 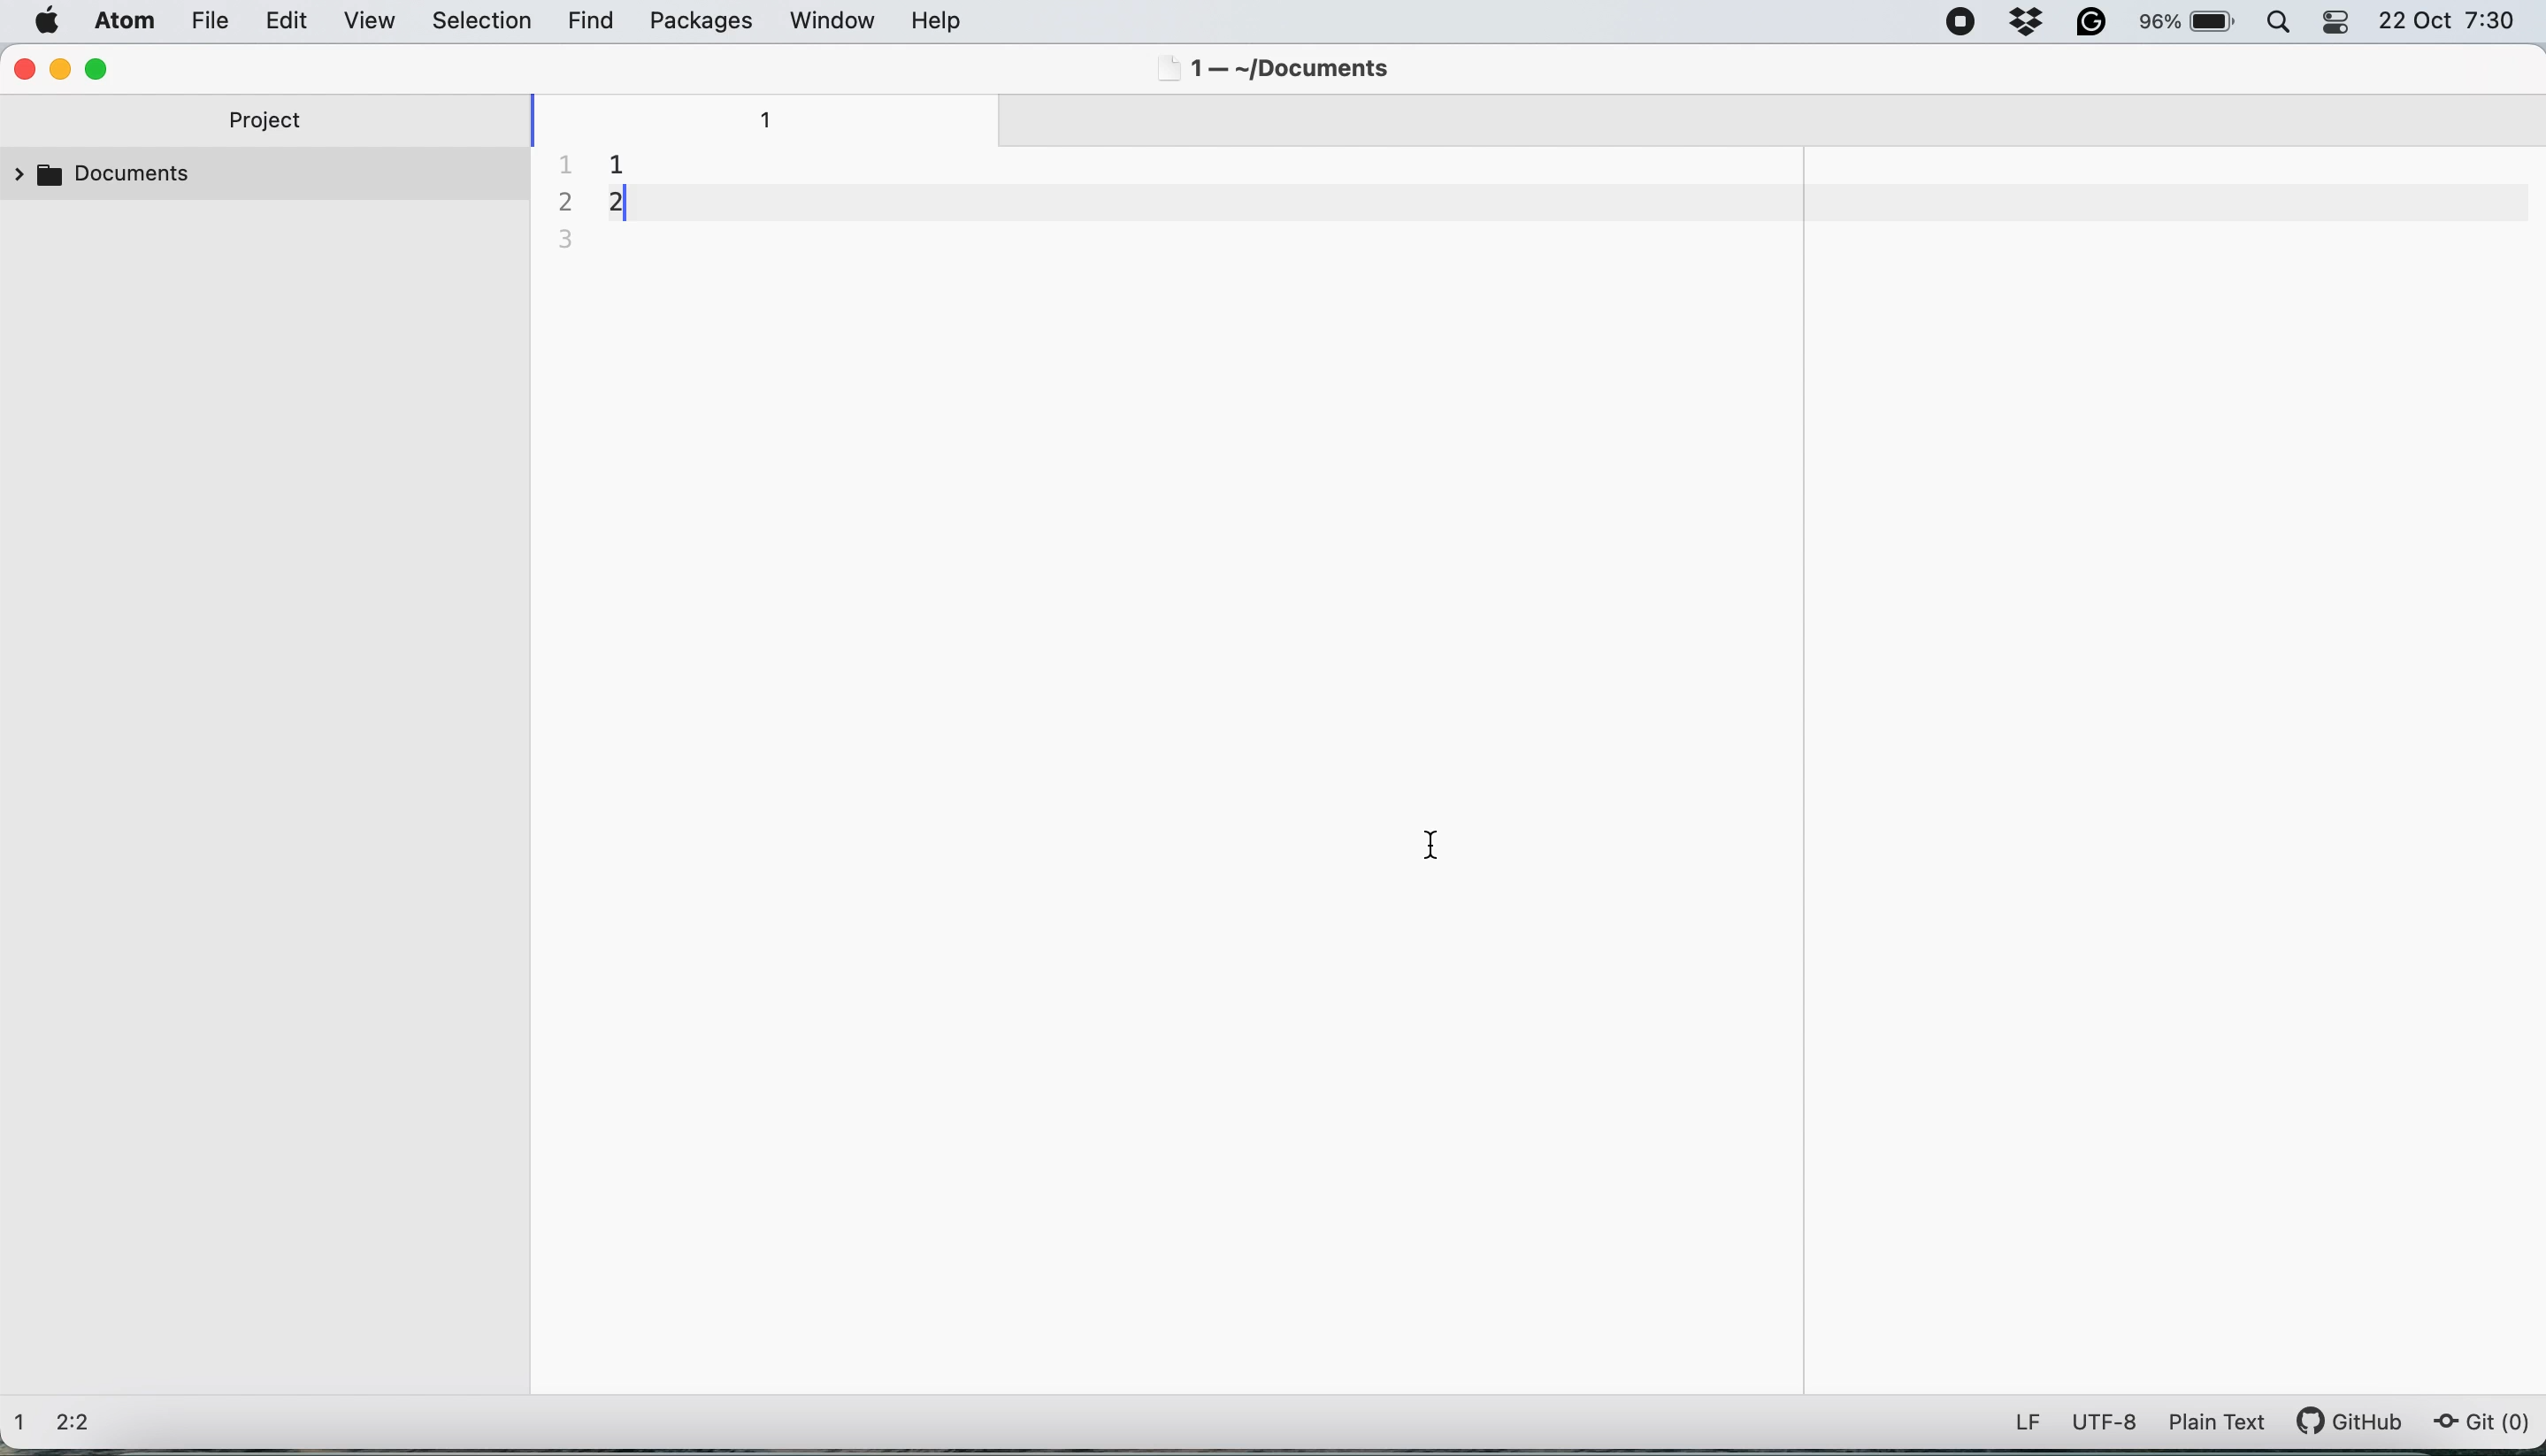 What do you see at coordinates (1290, 68) in the screenshot?
I see `1 — ~/Documents` at bounding box center [1290, 68].